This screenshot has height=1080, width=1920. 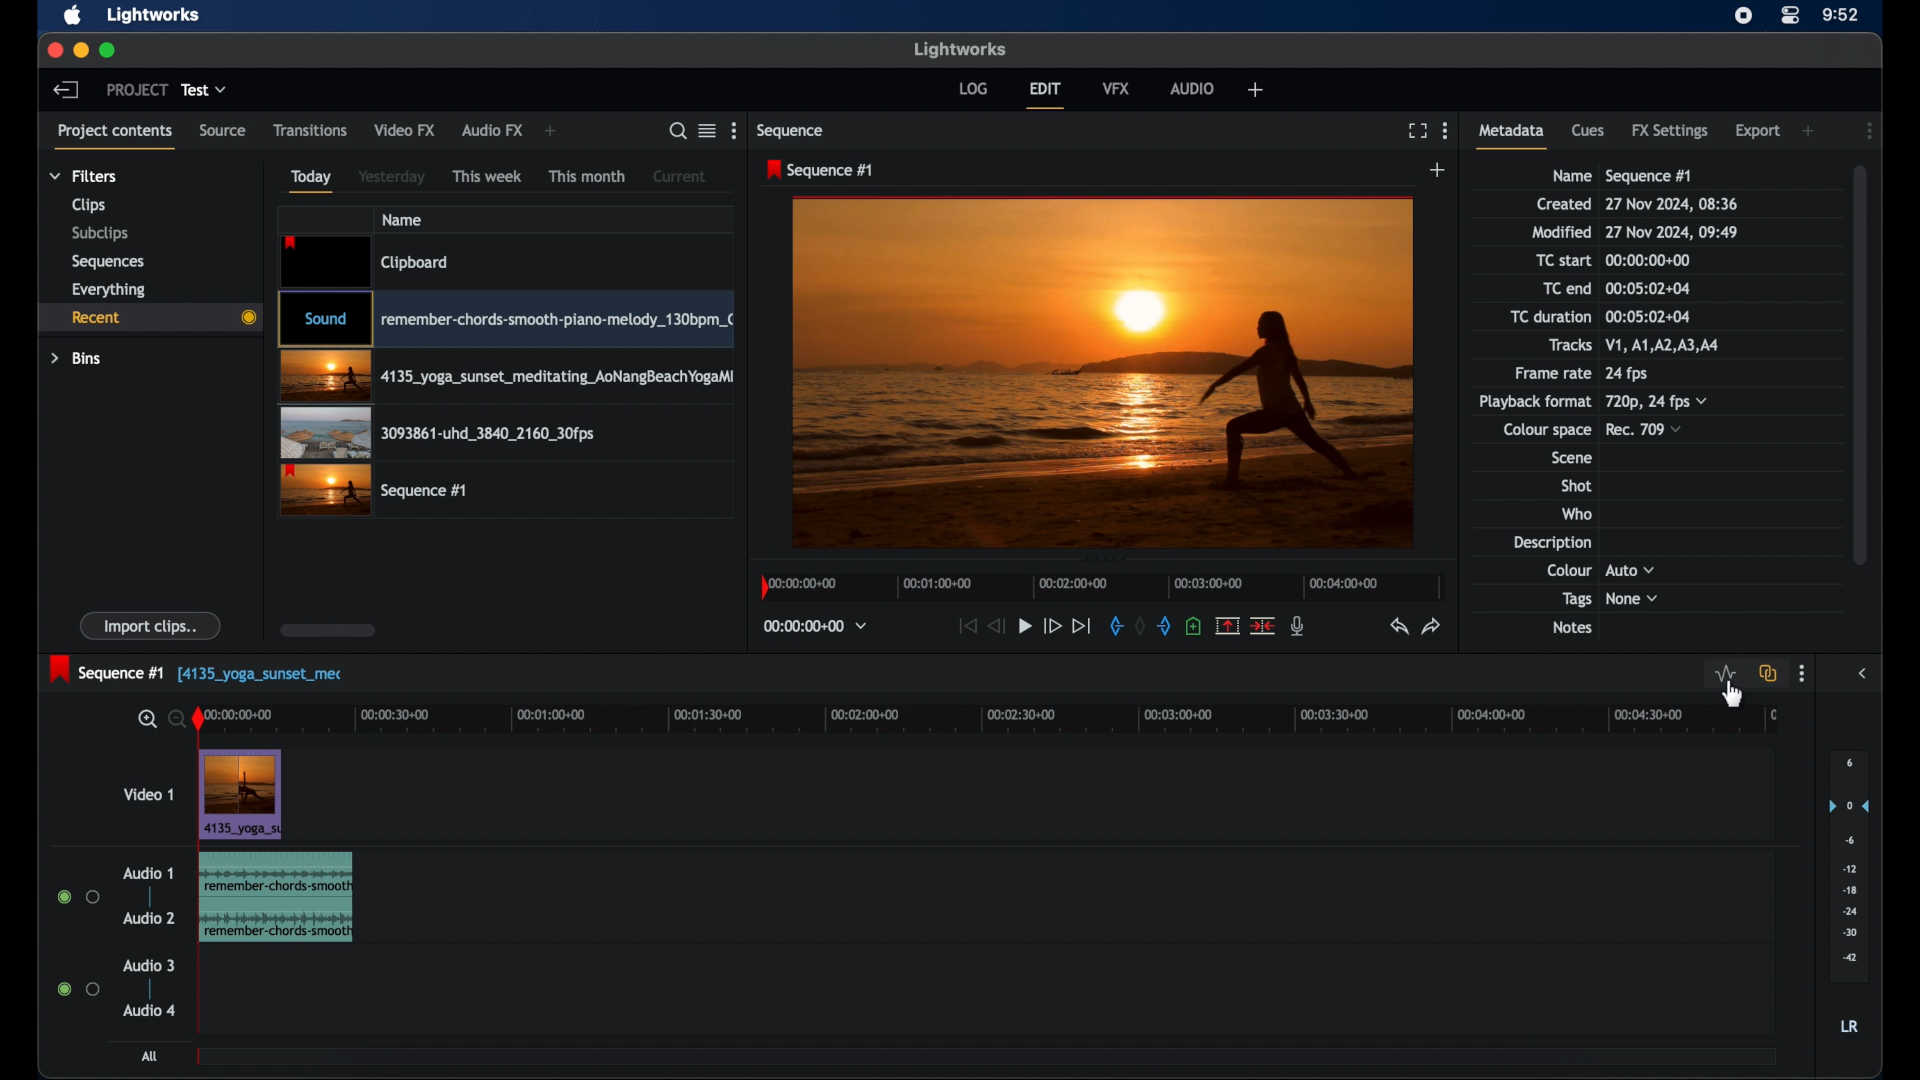 I want to click on who, so click(x=1577, y=513).